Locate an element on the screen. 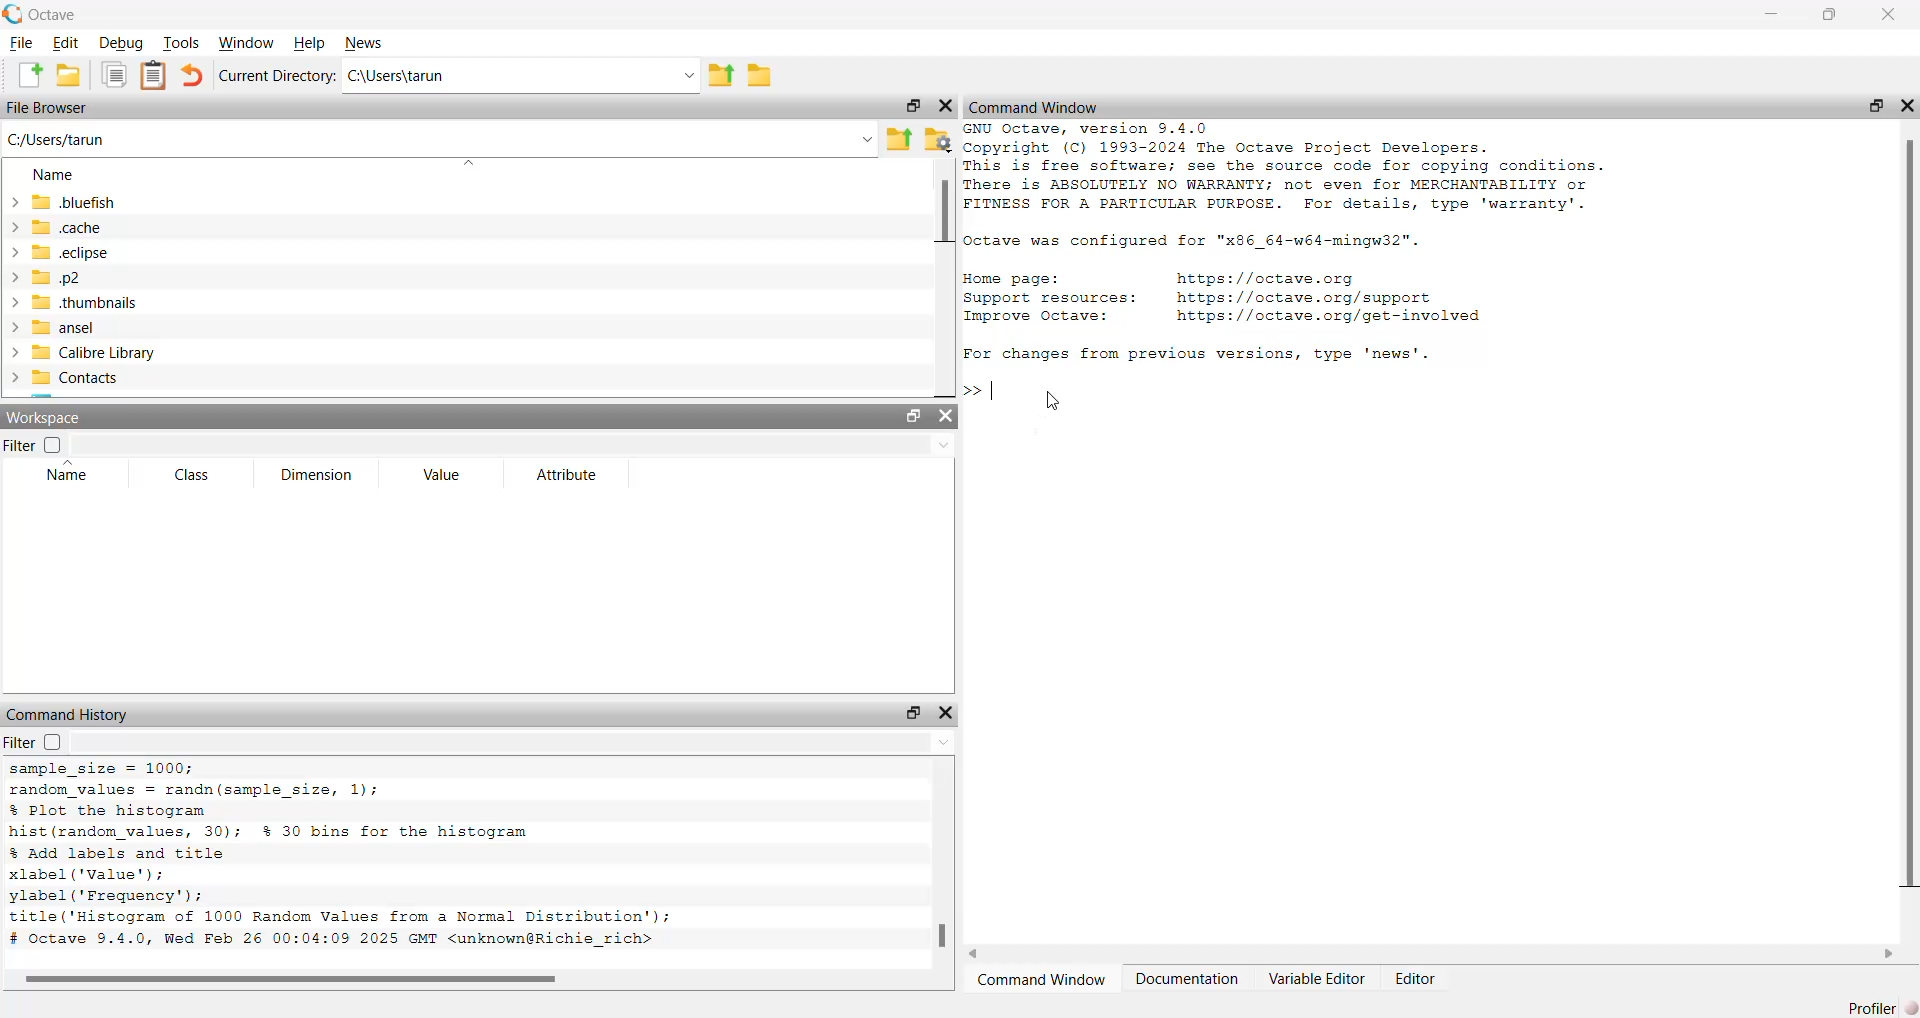 This screenshot has height=1018, width=1920. undo is located at coordinates (192, 74).